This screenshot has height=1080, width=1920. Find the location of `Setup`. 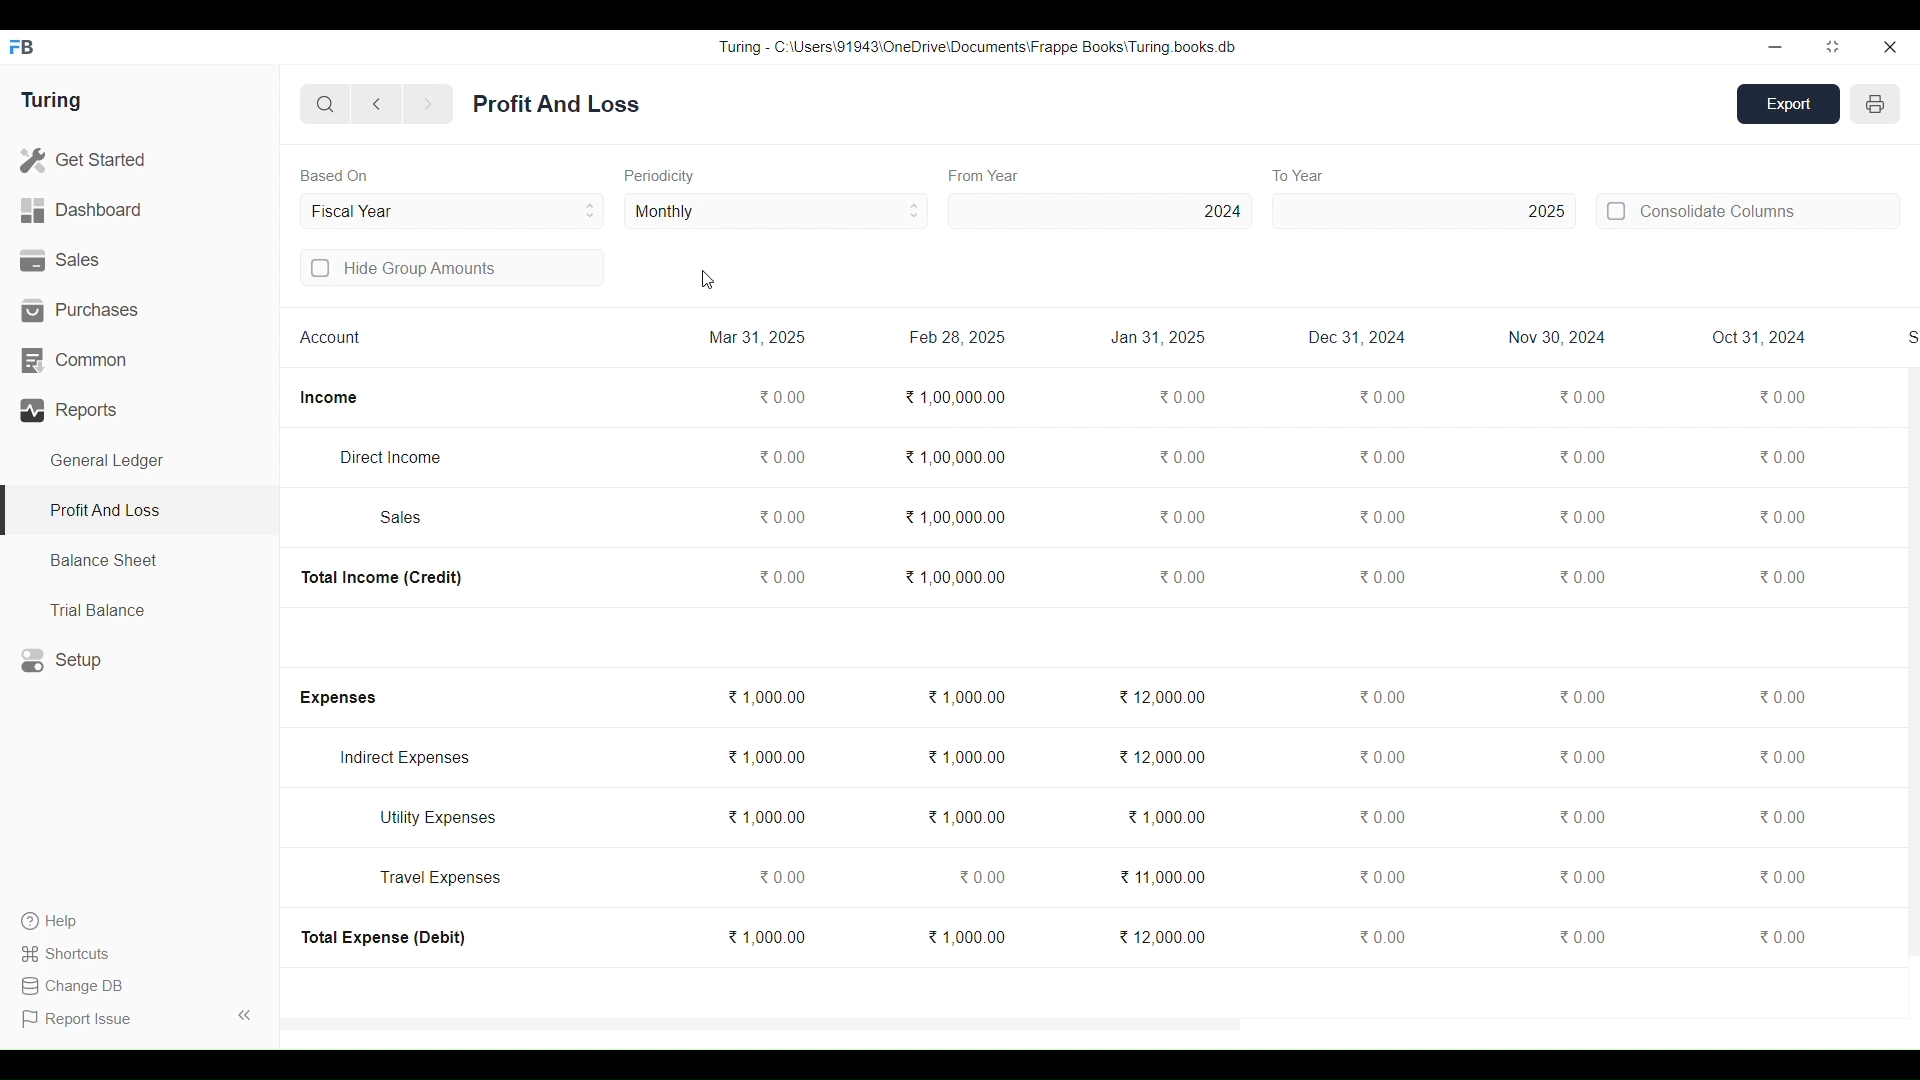

Setup is located at coordinates (140, 660).